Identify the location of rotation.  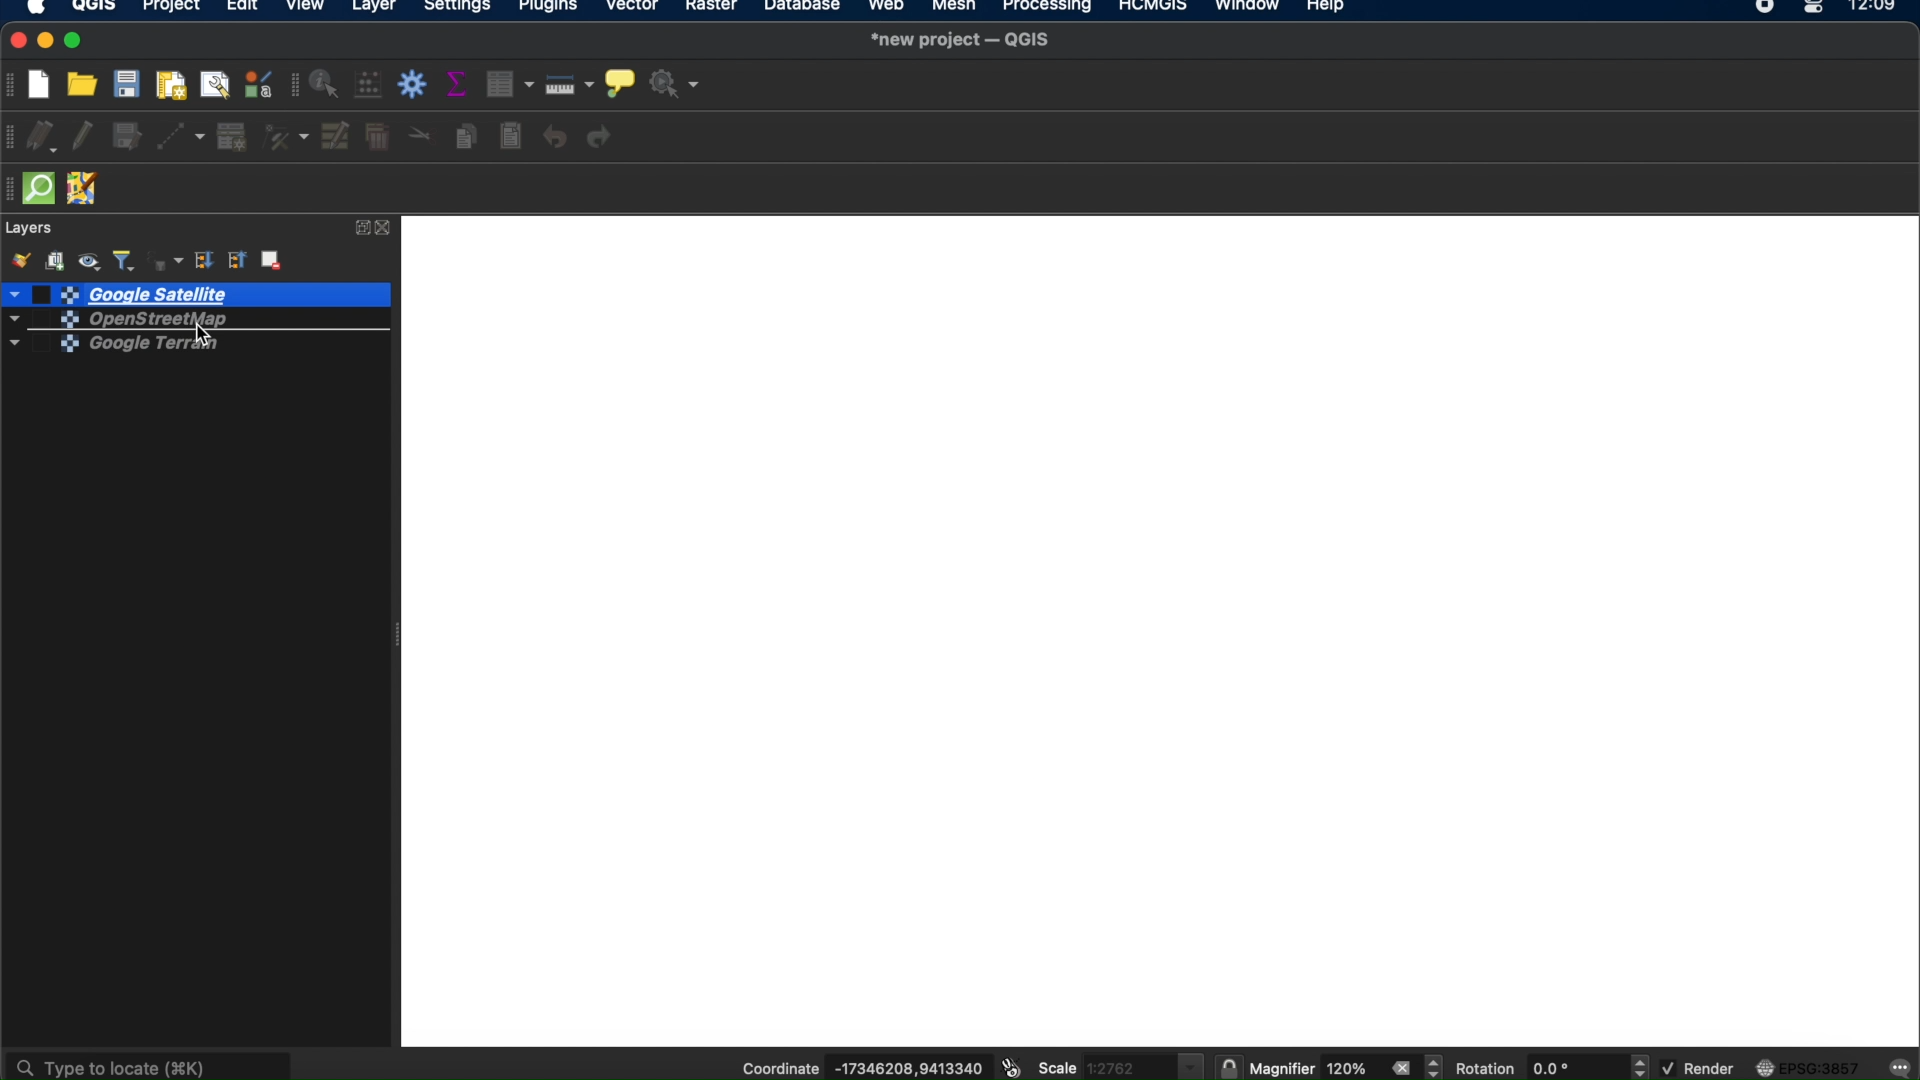
(1641, 1067).